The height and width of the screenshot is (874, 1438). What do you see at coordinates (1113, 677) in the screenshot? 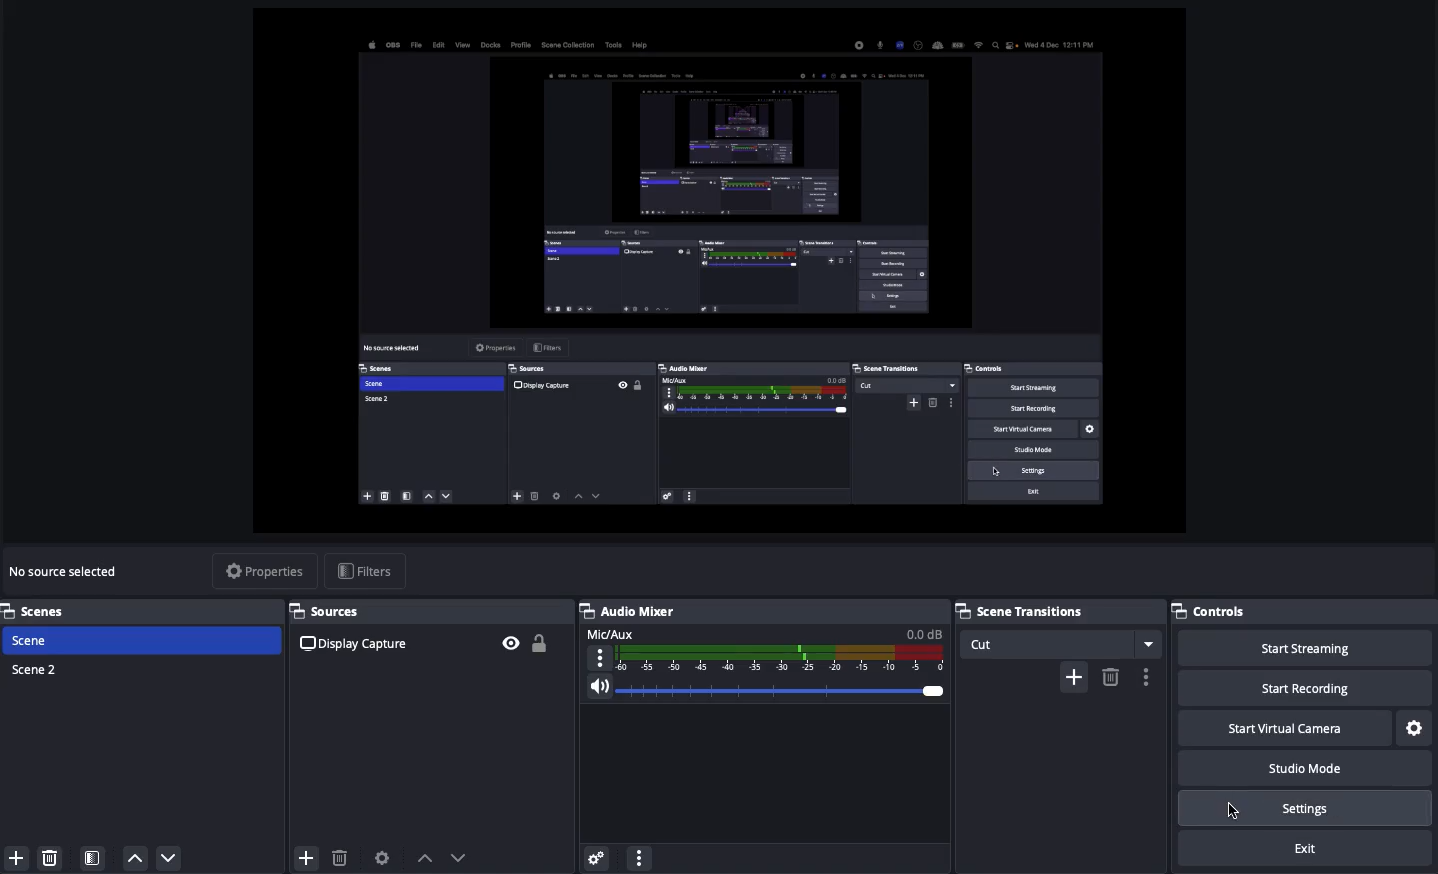
I see `Remove` at bounding box center [1113, 677].